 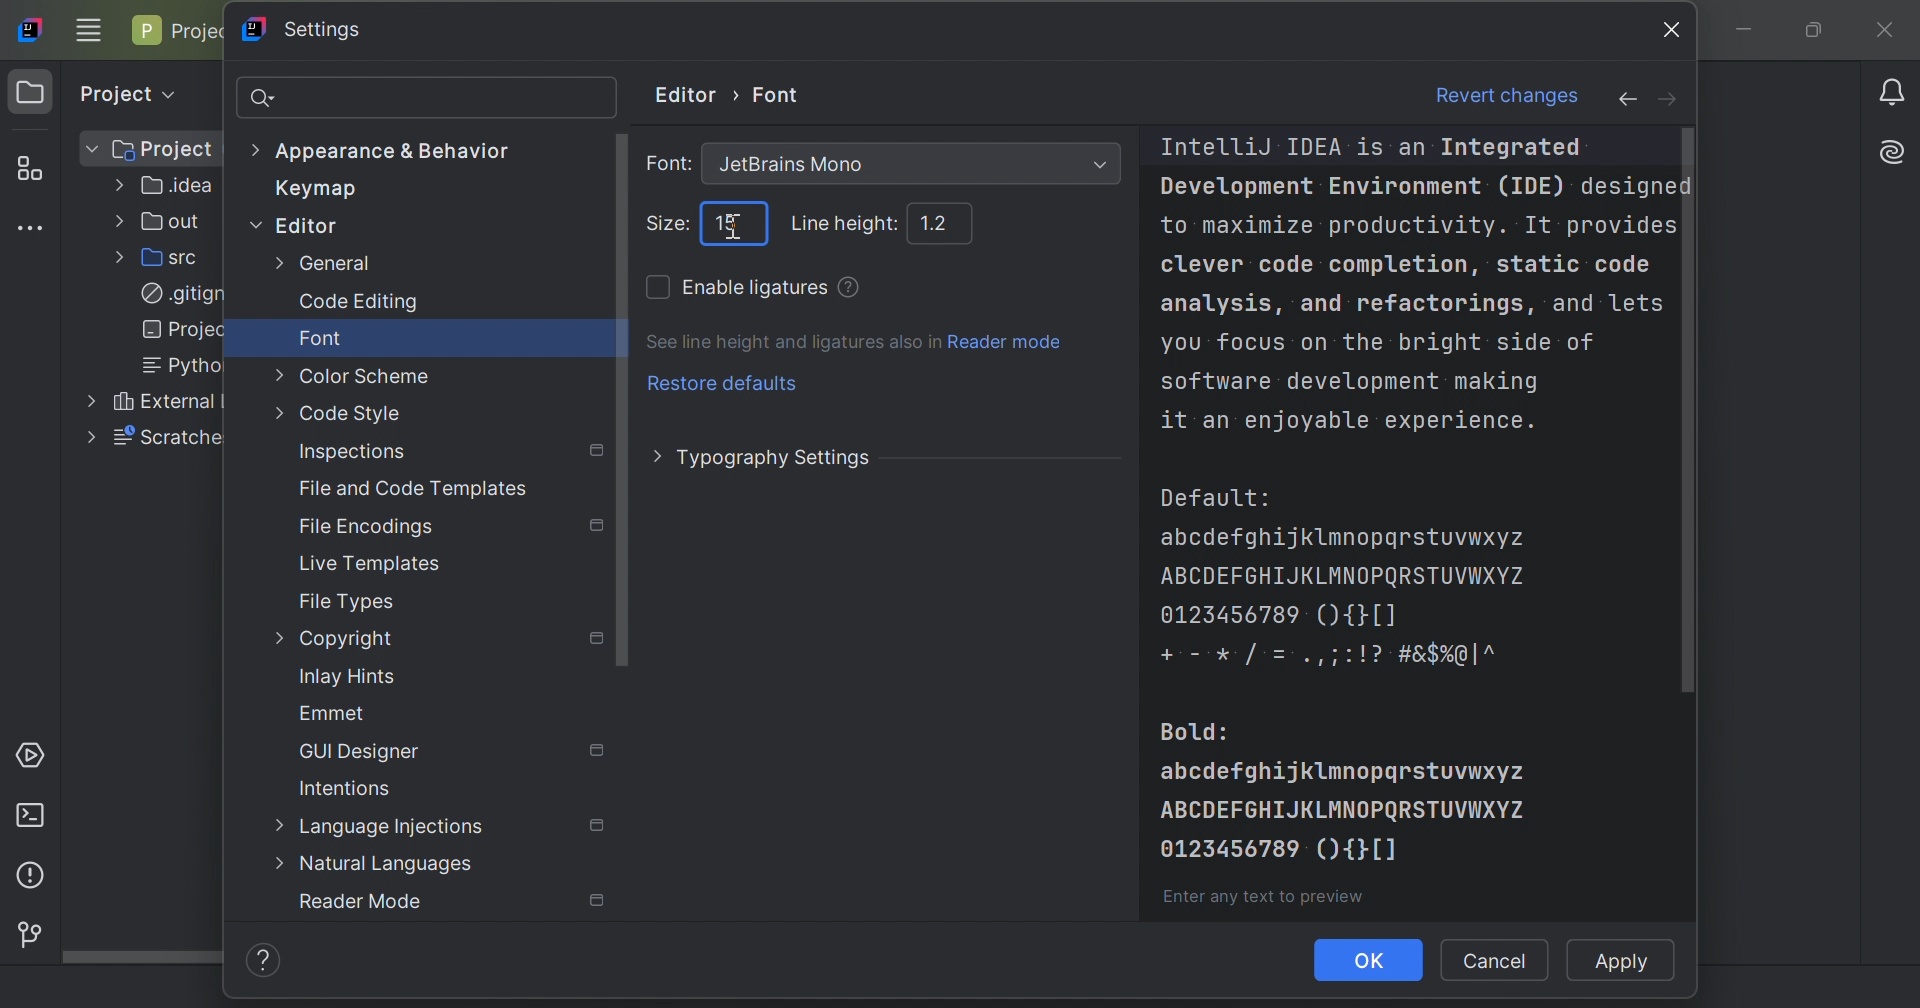 I want to click on Arrow, so click(x=738, y=94).